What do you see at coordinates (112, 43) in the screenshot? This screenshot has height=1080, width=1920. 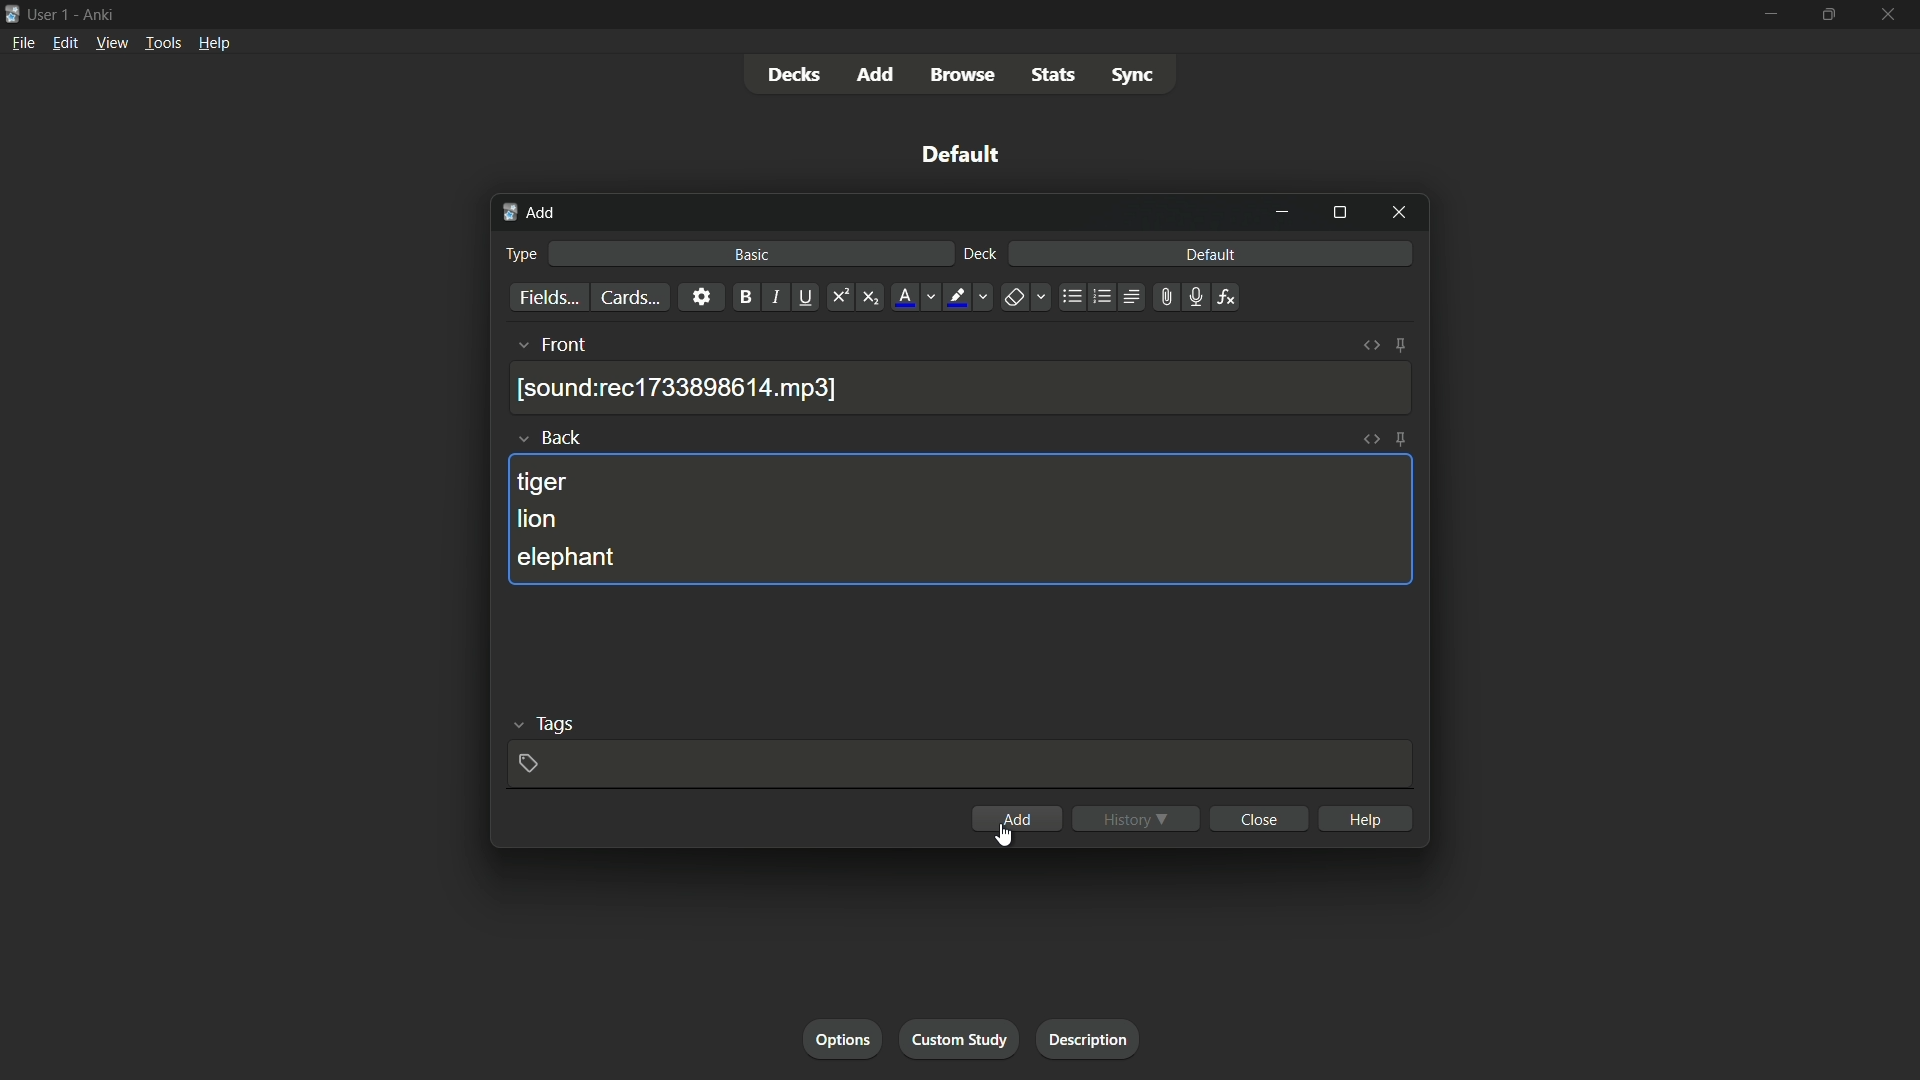 I see `view menu` at bounding box center [112, 43].